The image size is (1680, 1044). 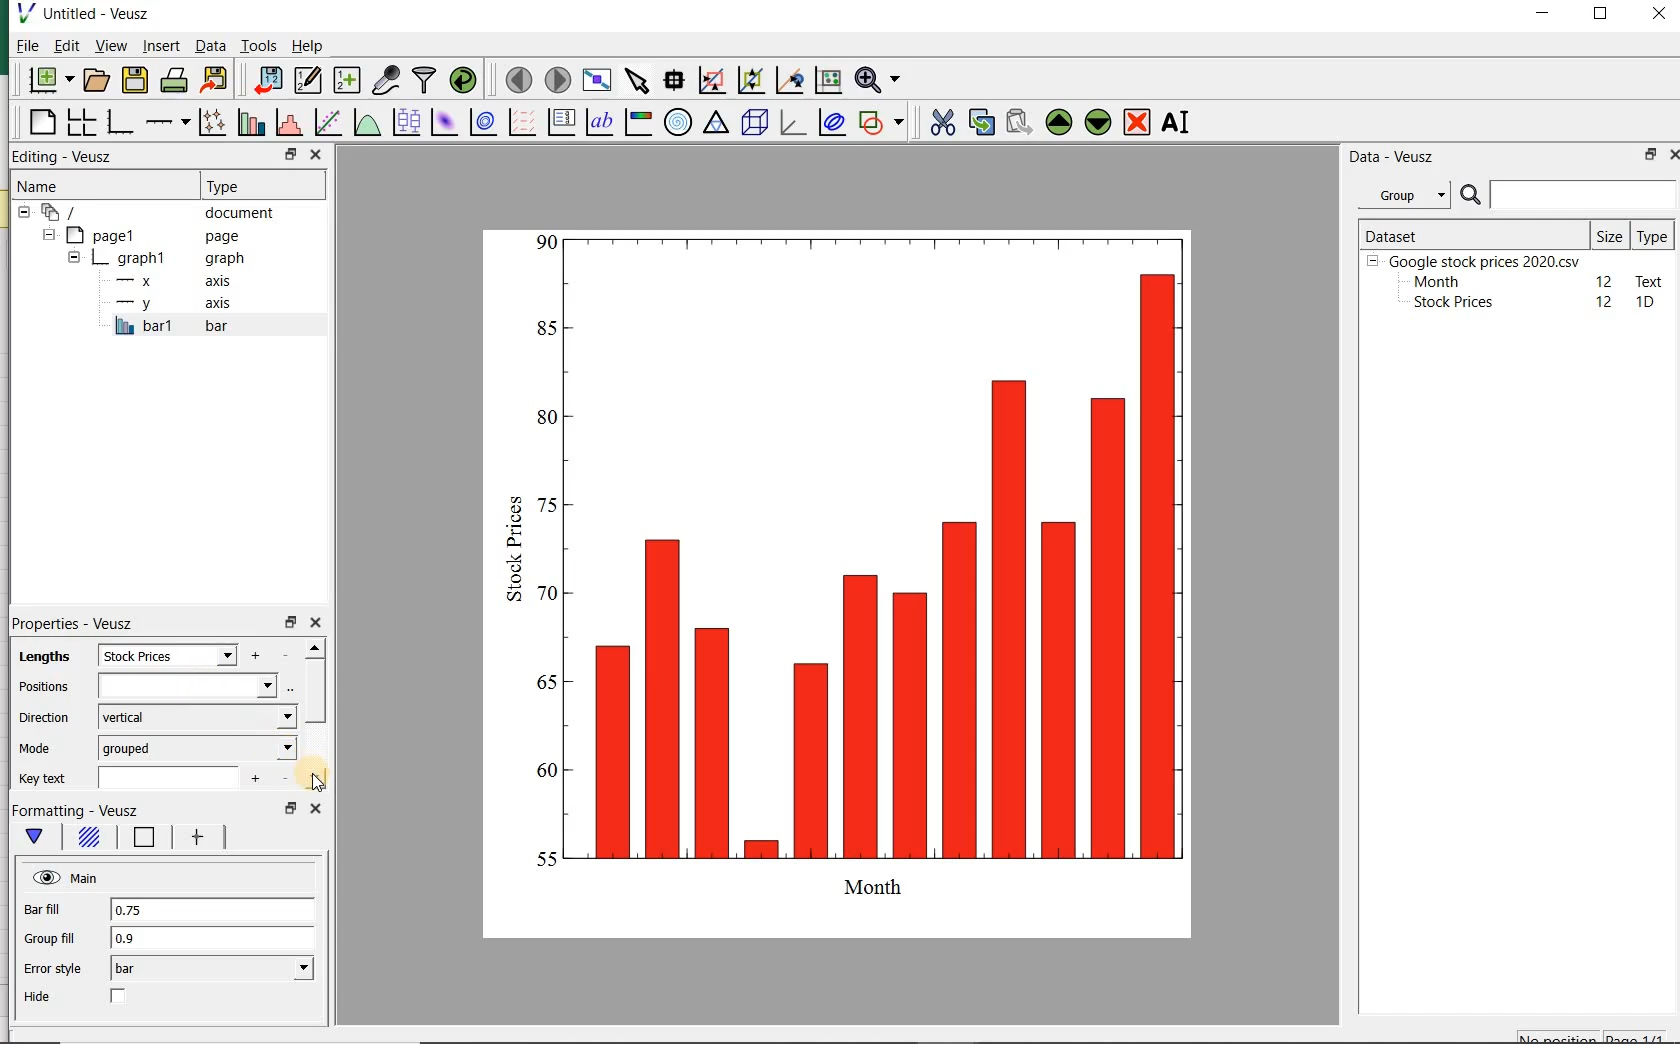 I want to click on 3d scene, so click(x=755, y=124).